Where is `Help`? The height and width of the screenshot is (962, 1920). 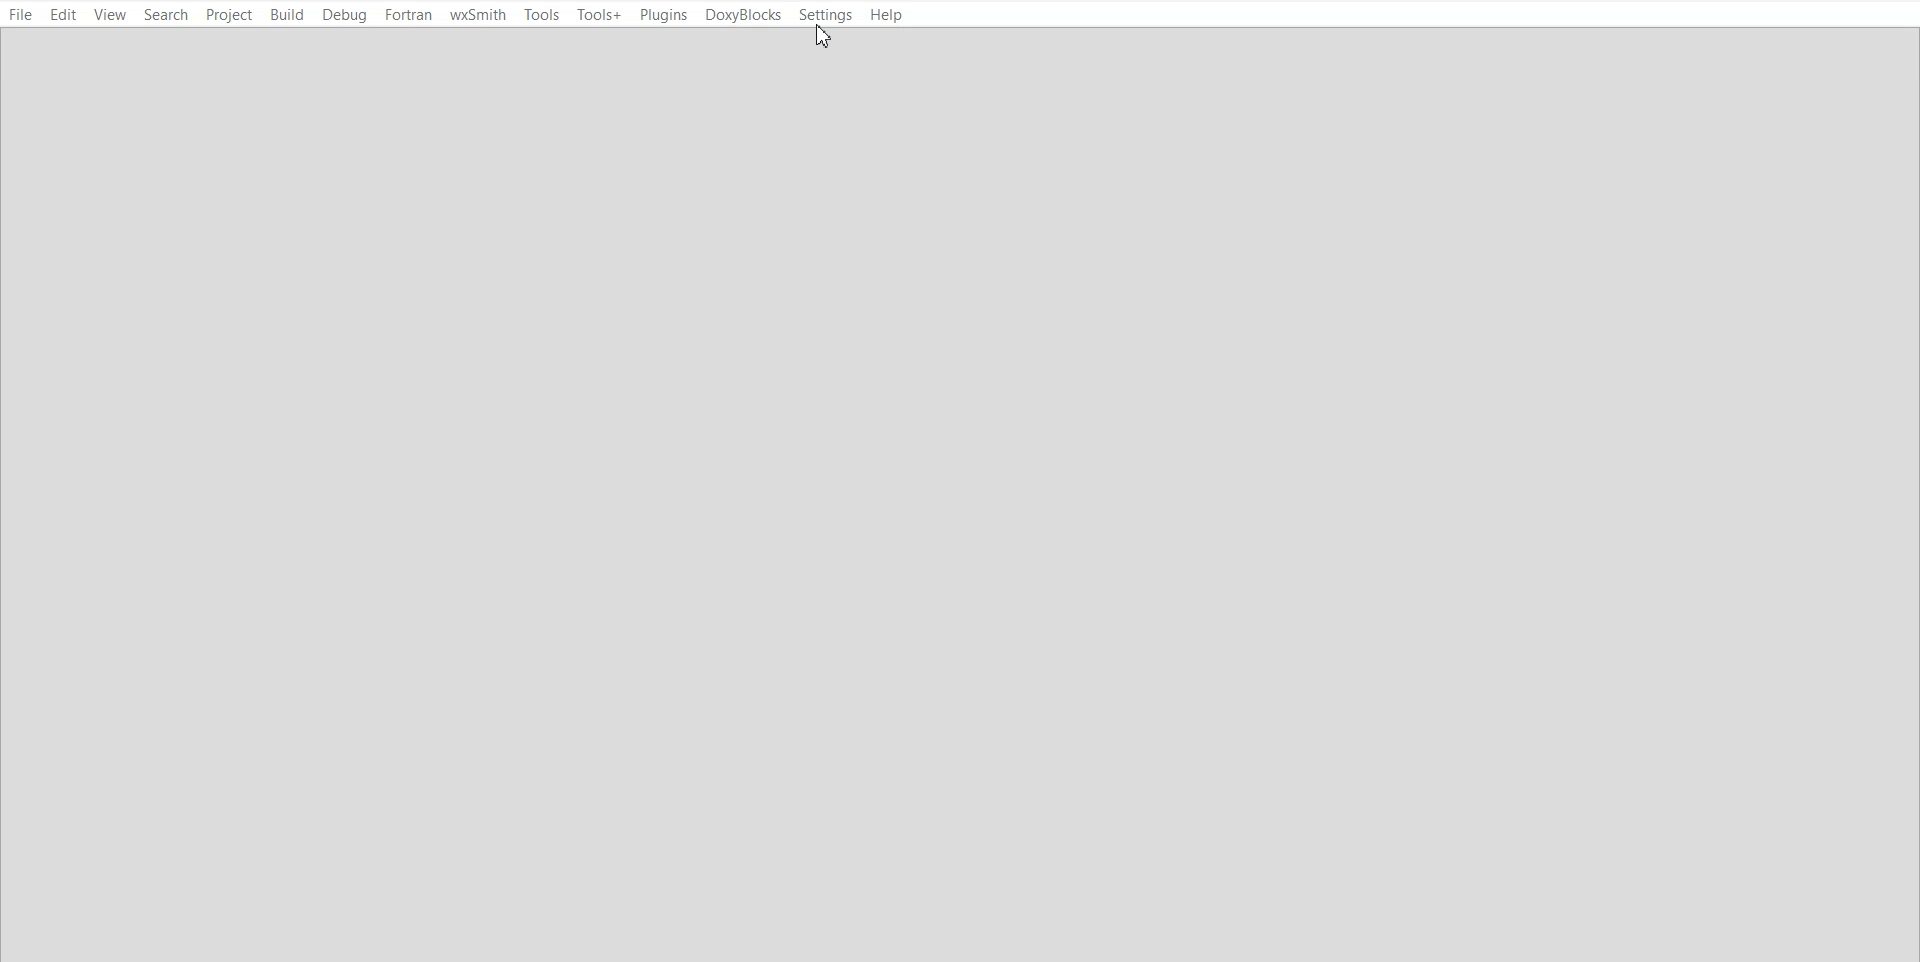
Help is located at coordinates (889, 15).